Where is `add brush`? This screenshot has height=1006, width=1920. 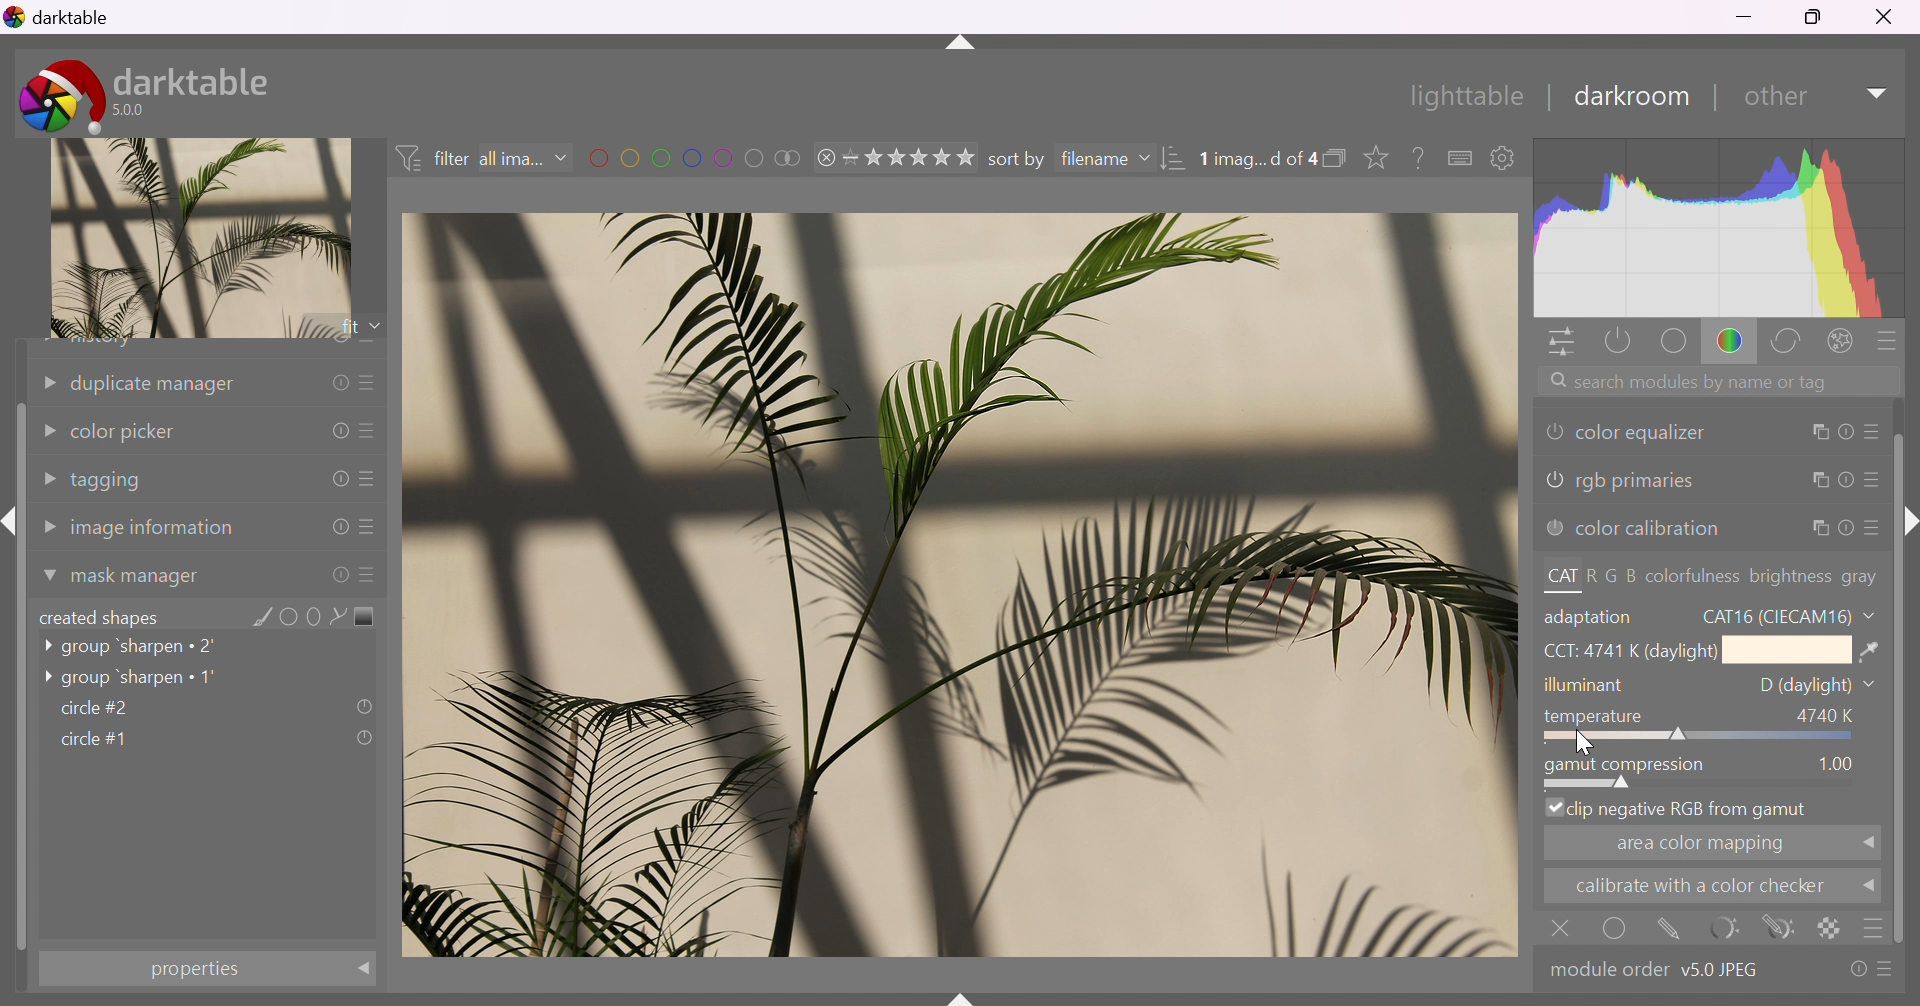
add brush is located at coordinates (259, 616).